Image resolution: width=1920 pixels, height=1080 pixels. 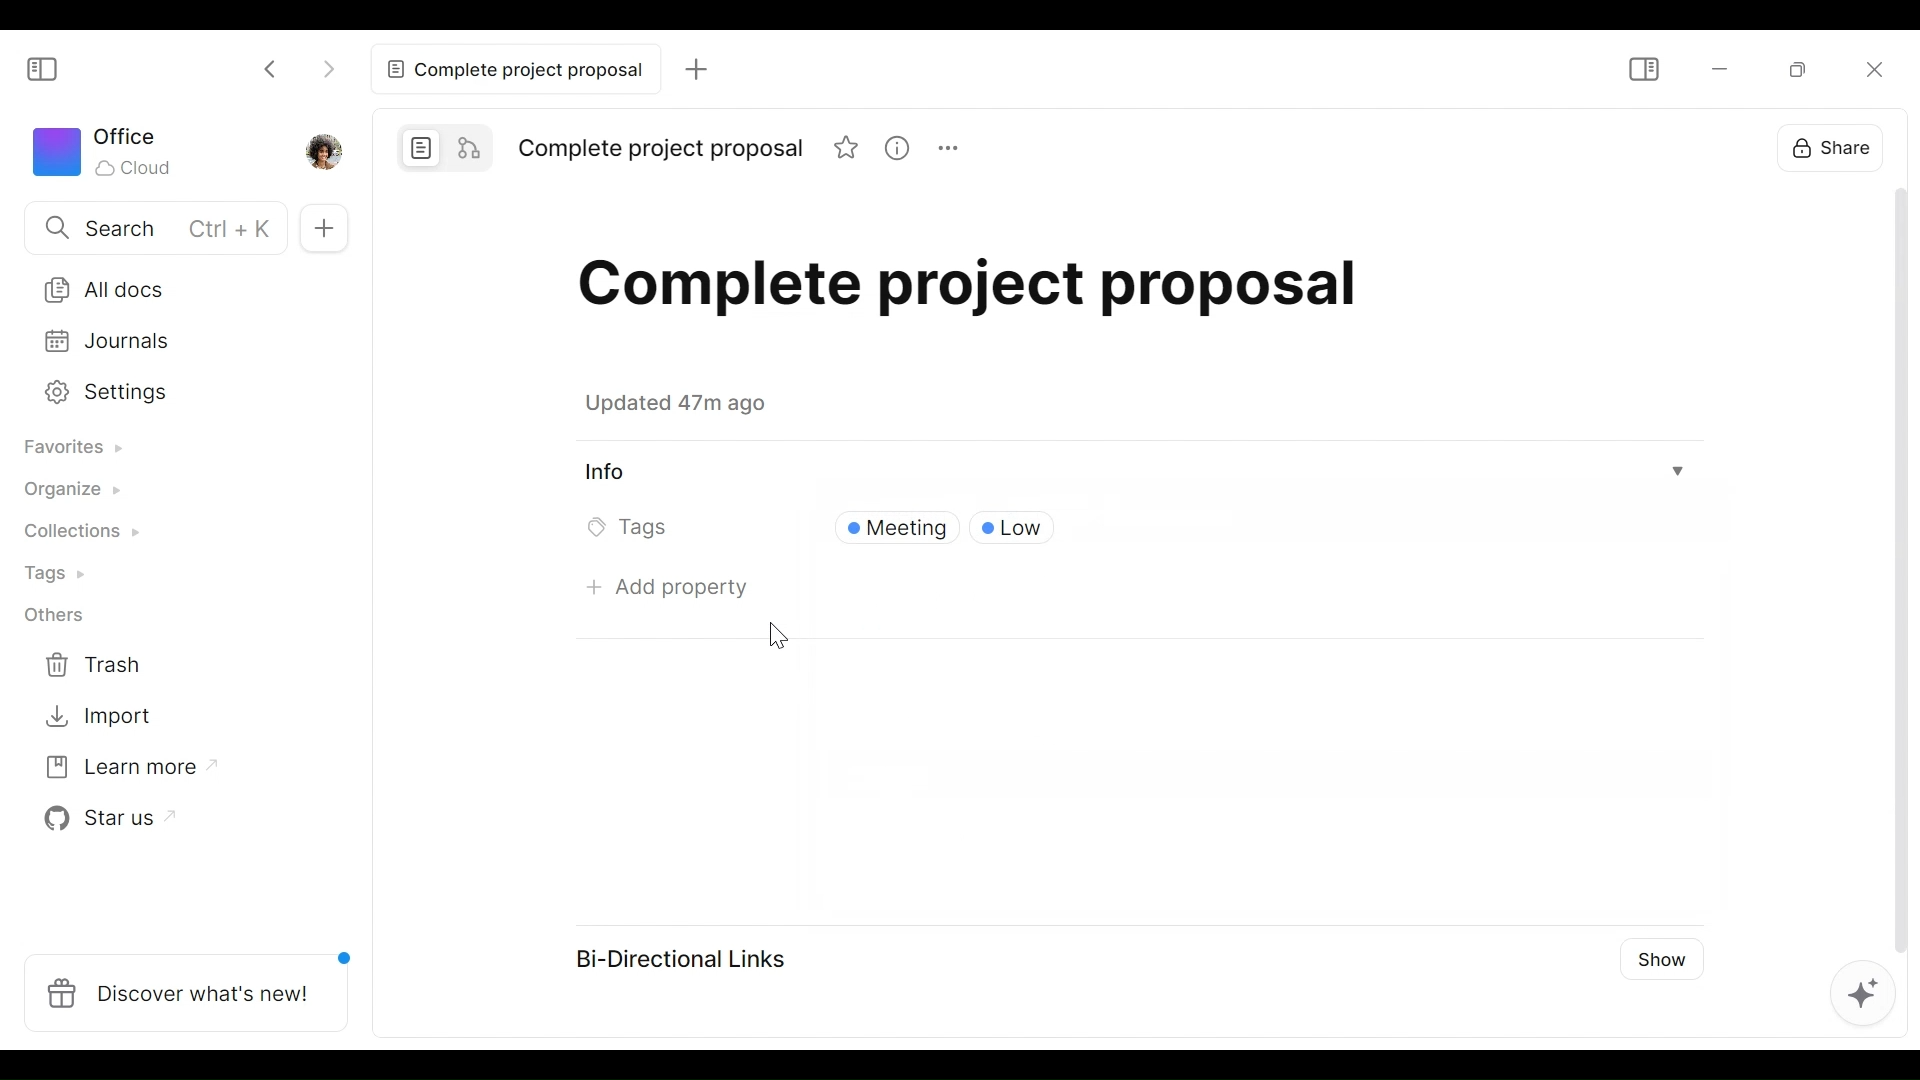 I want to click on Add Tab, so click(x=325, y=226).